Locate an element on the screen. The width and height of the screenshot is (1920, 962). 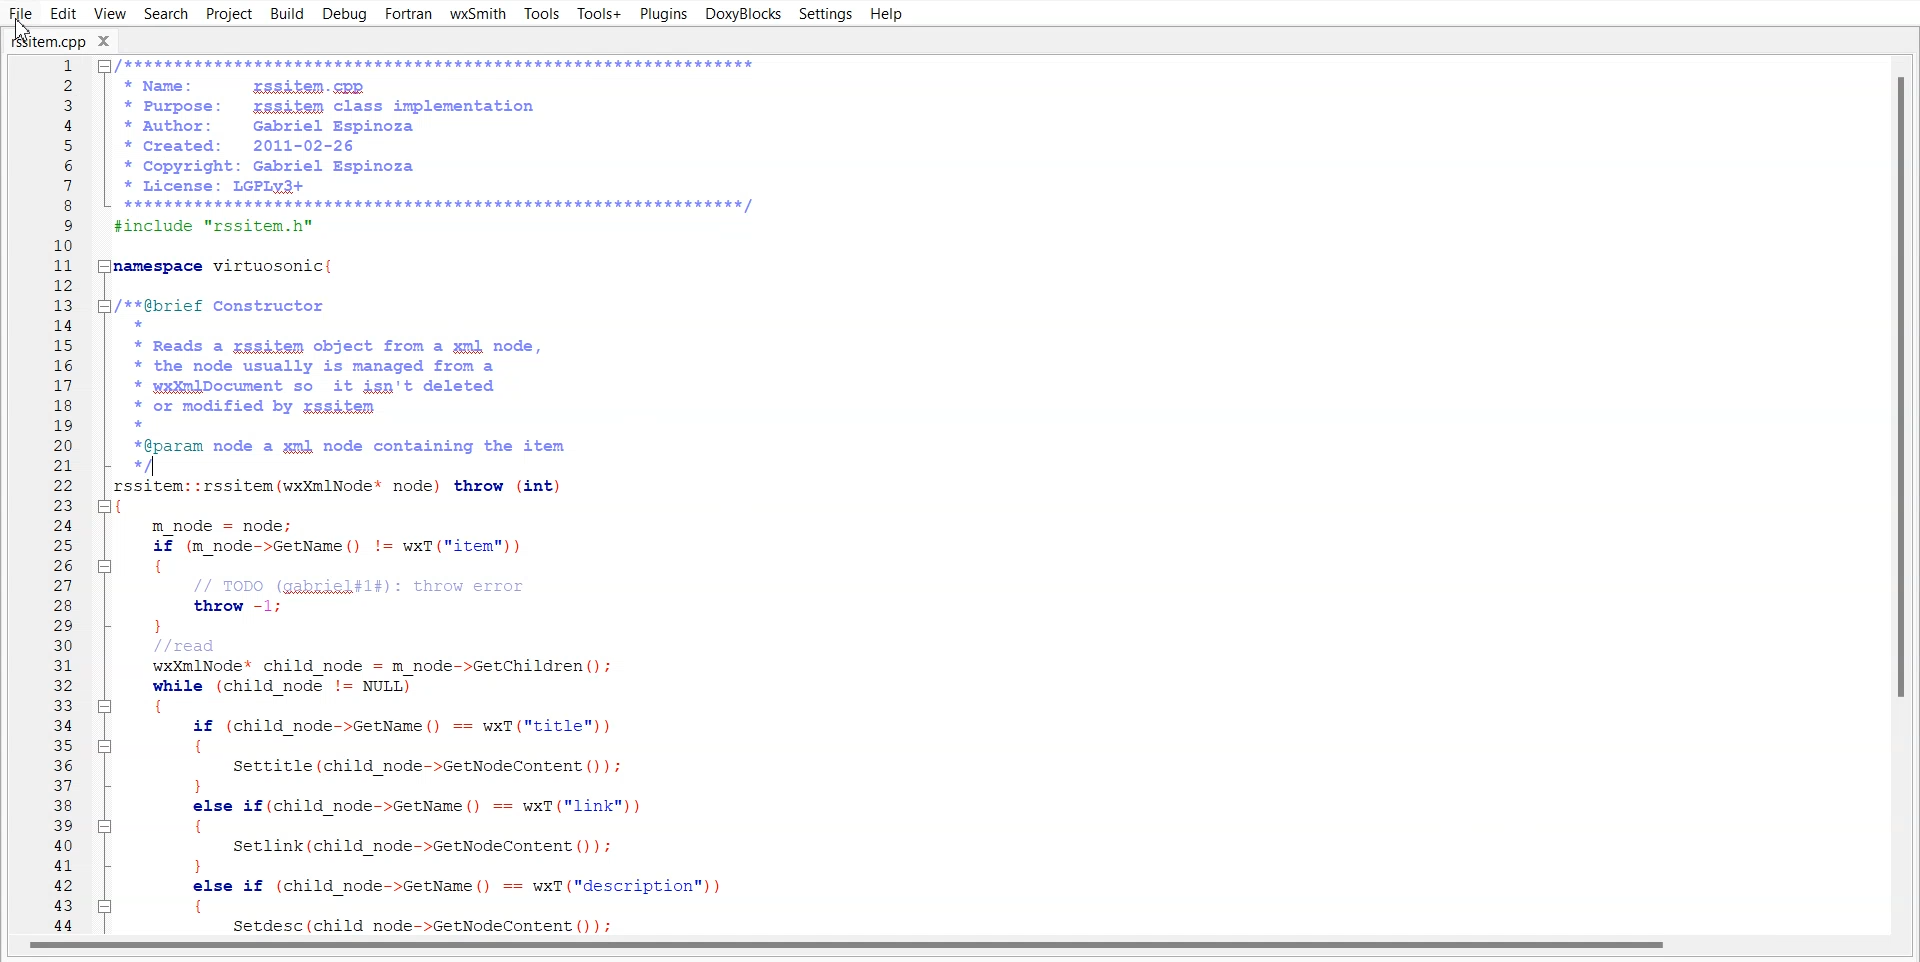
* Purpose:  rgsifem class implementation
* Author: Gabriel Espinoza
* Created: 2011-02-26
* Copyright: Gabriel Espinoza
* License: LGPLy3+
BE Tr
finclude "rssitem.h"
\amespace virtuosonic(
/**@brief Constructor
*
* Reads a zssifem object from a ml node,
* the node usually is managed from a
* wx¥mlDocument so it ign't deleted
* or modified by zssitem
*
*@param node a gmk node containing the item
“/
rssitem: :rssitem(wxXmlNode* node) throw (int)
(
m_node = node;
if (m_node->GetName() != wxT("item"))
{
// TODO (gakriel#l#): throw error
throw -1;
} is located at coordinates (436, 494).